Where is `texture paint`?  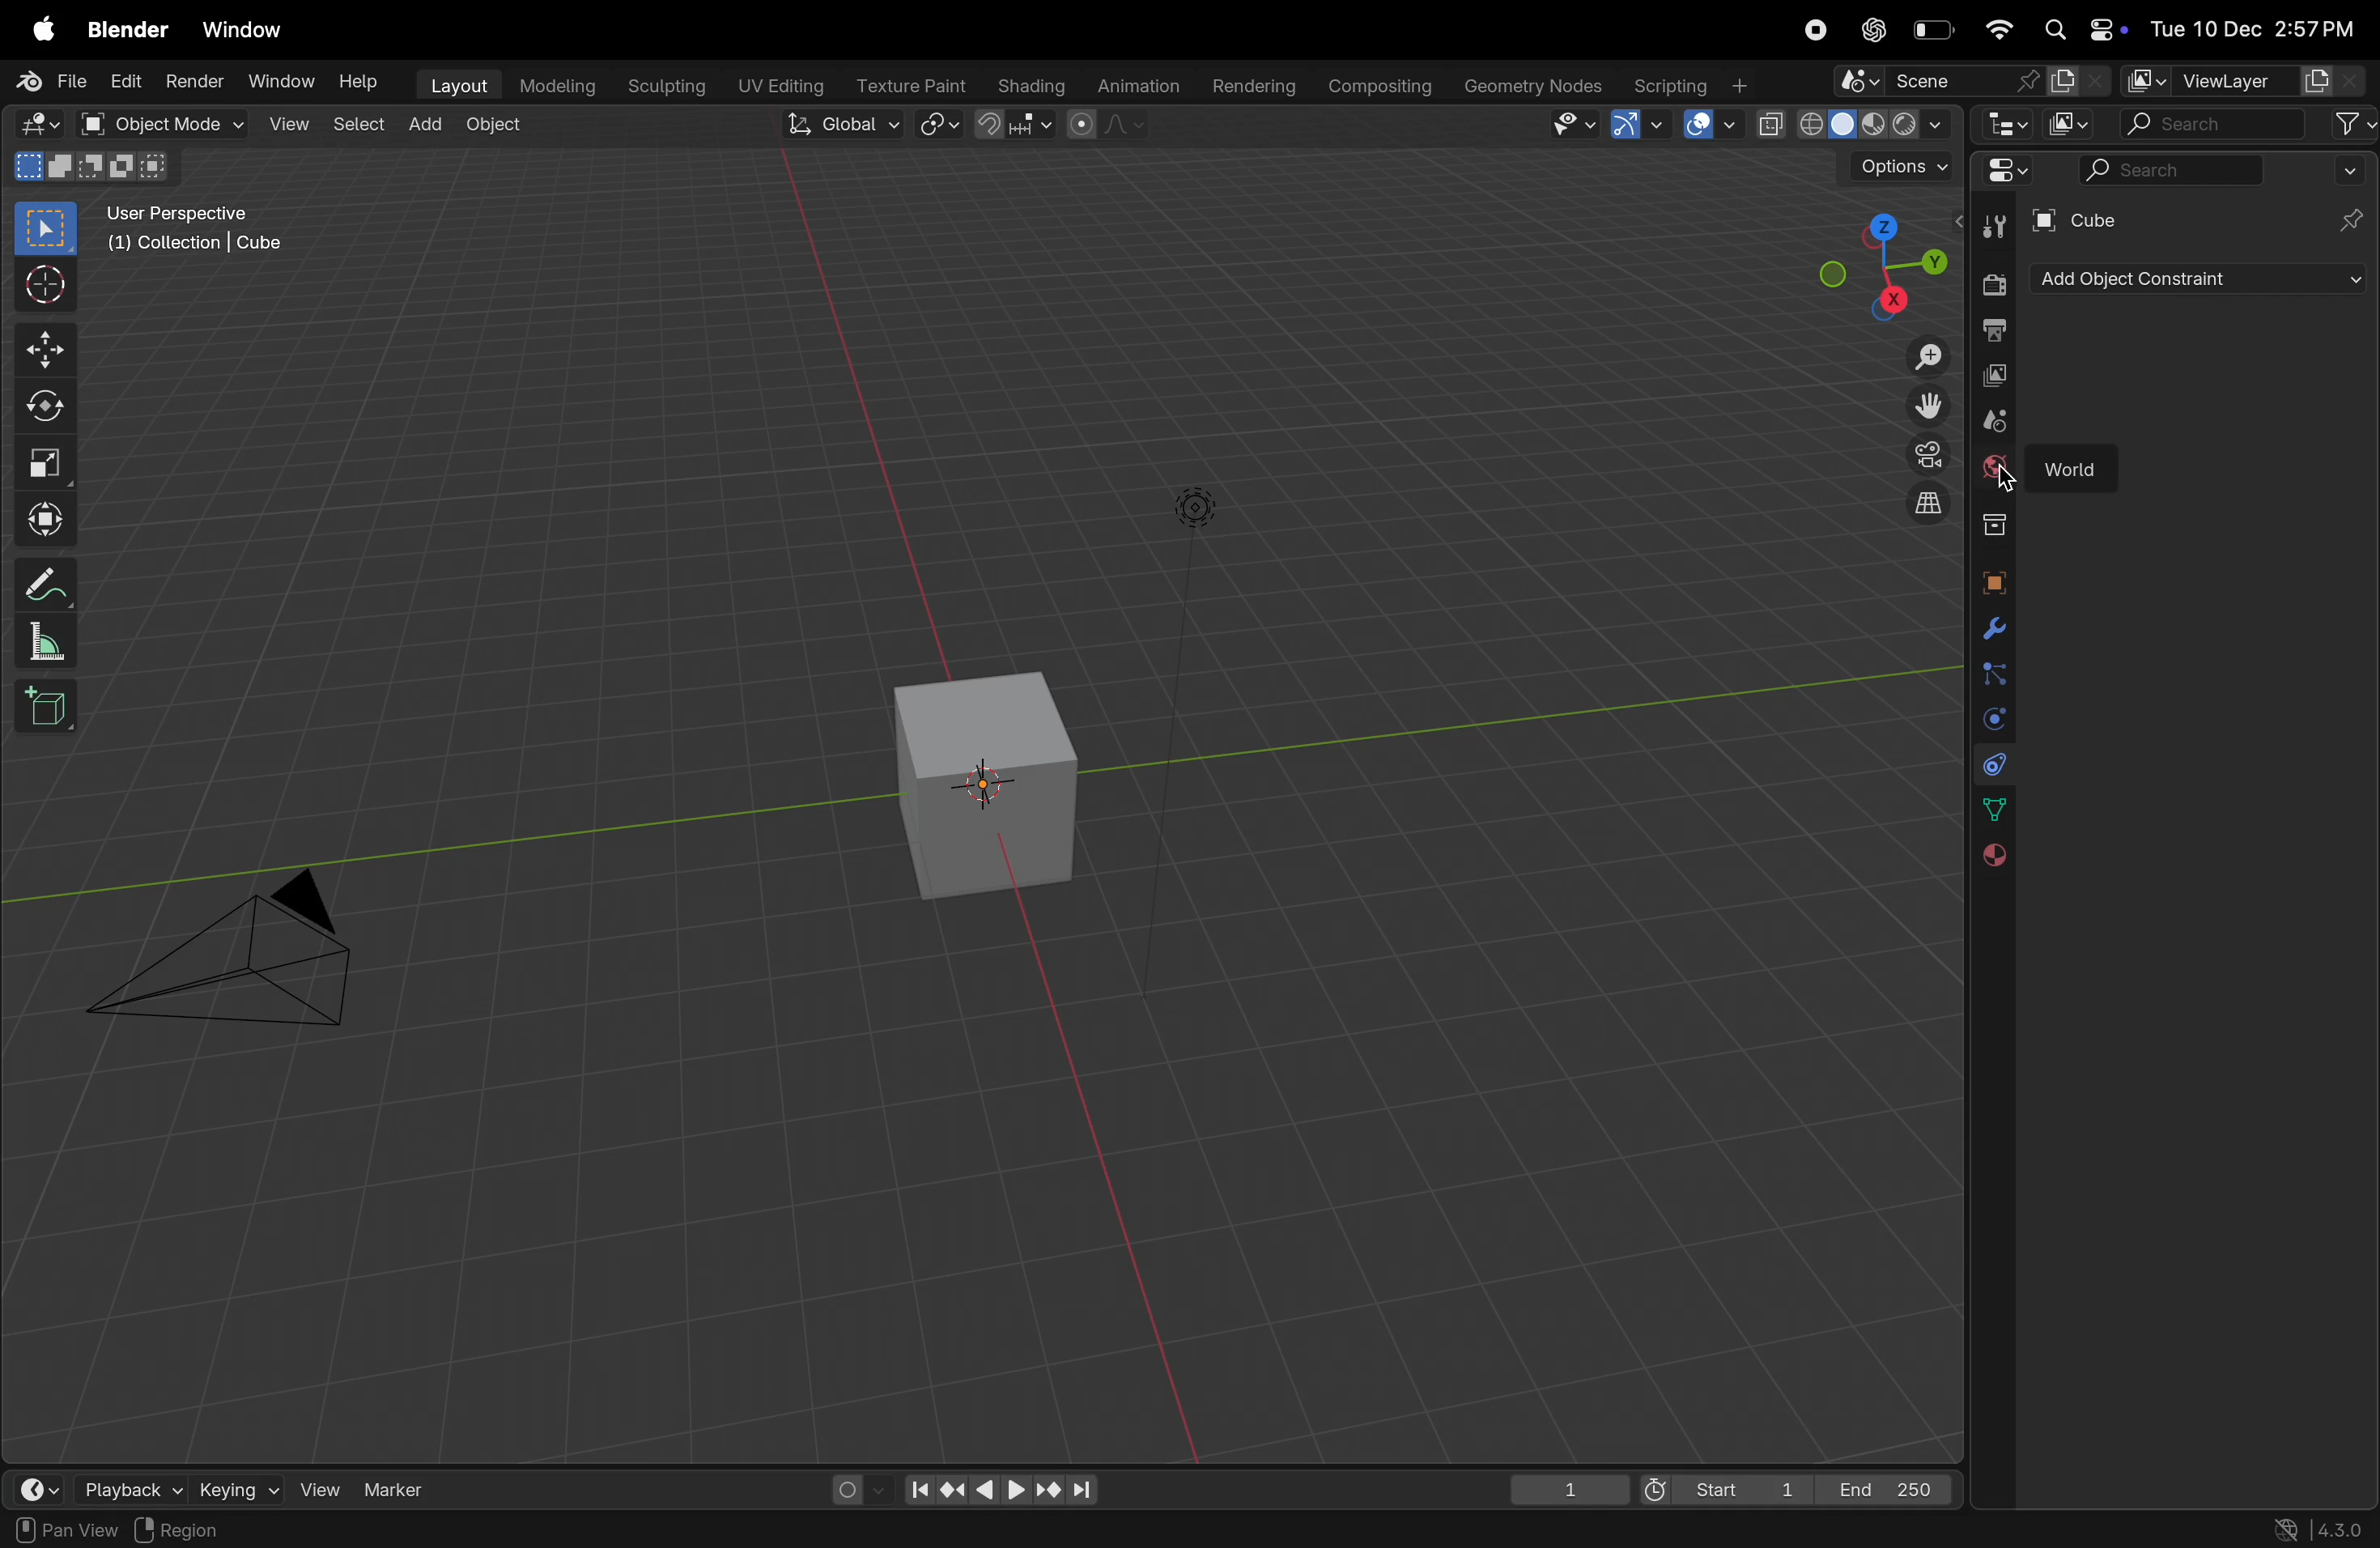
texture paint is located at coordinates (905, 86).